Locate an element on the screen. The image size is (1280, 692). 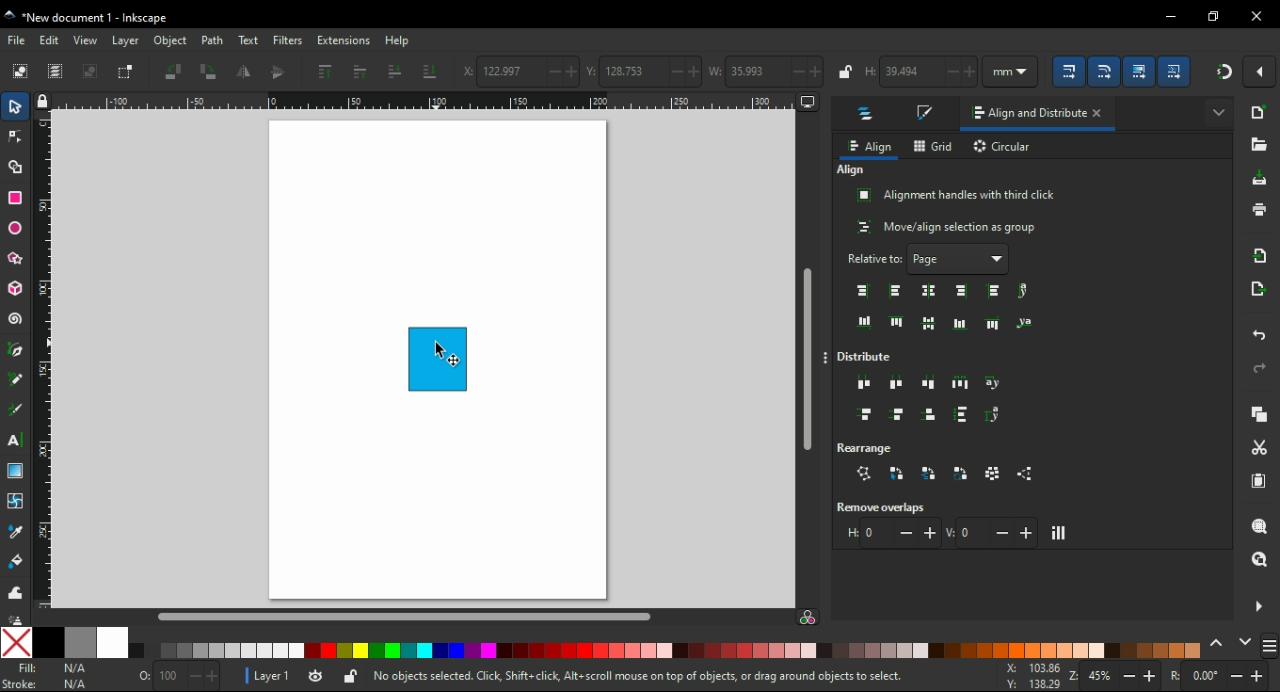
import is located at coordinates (1259, 255).